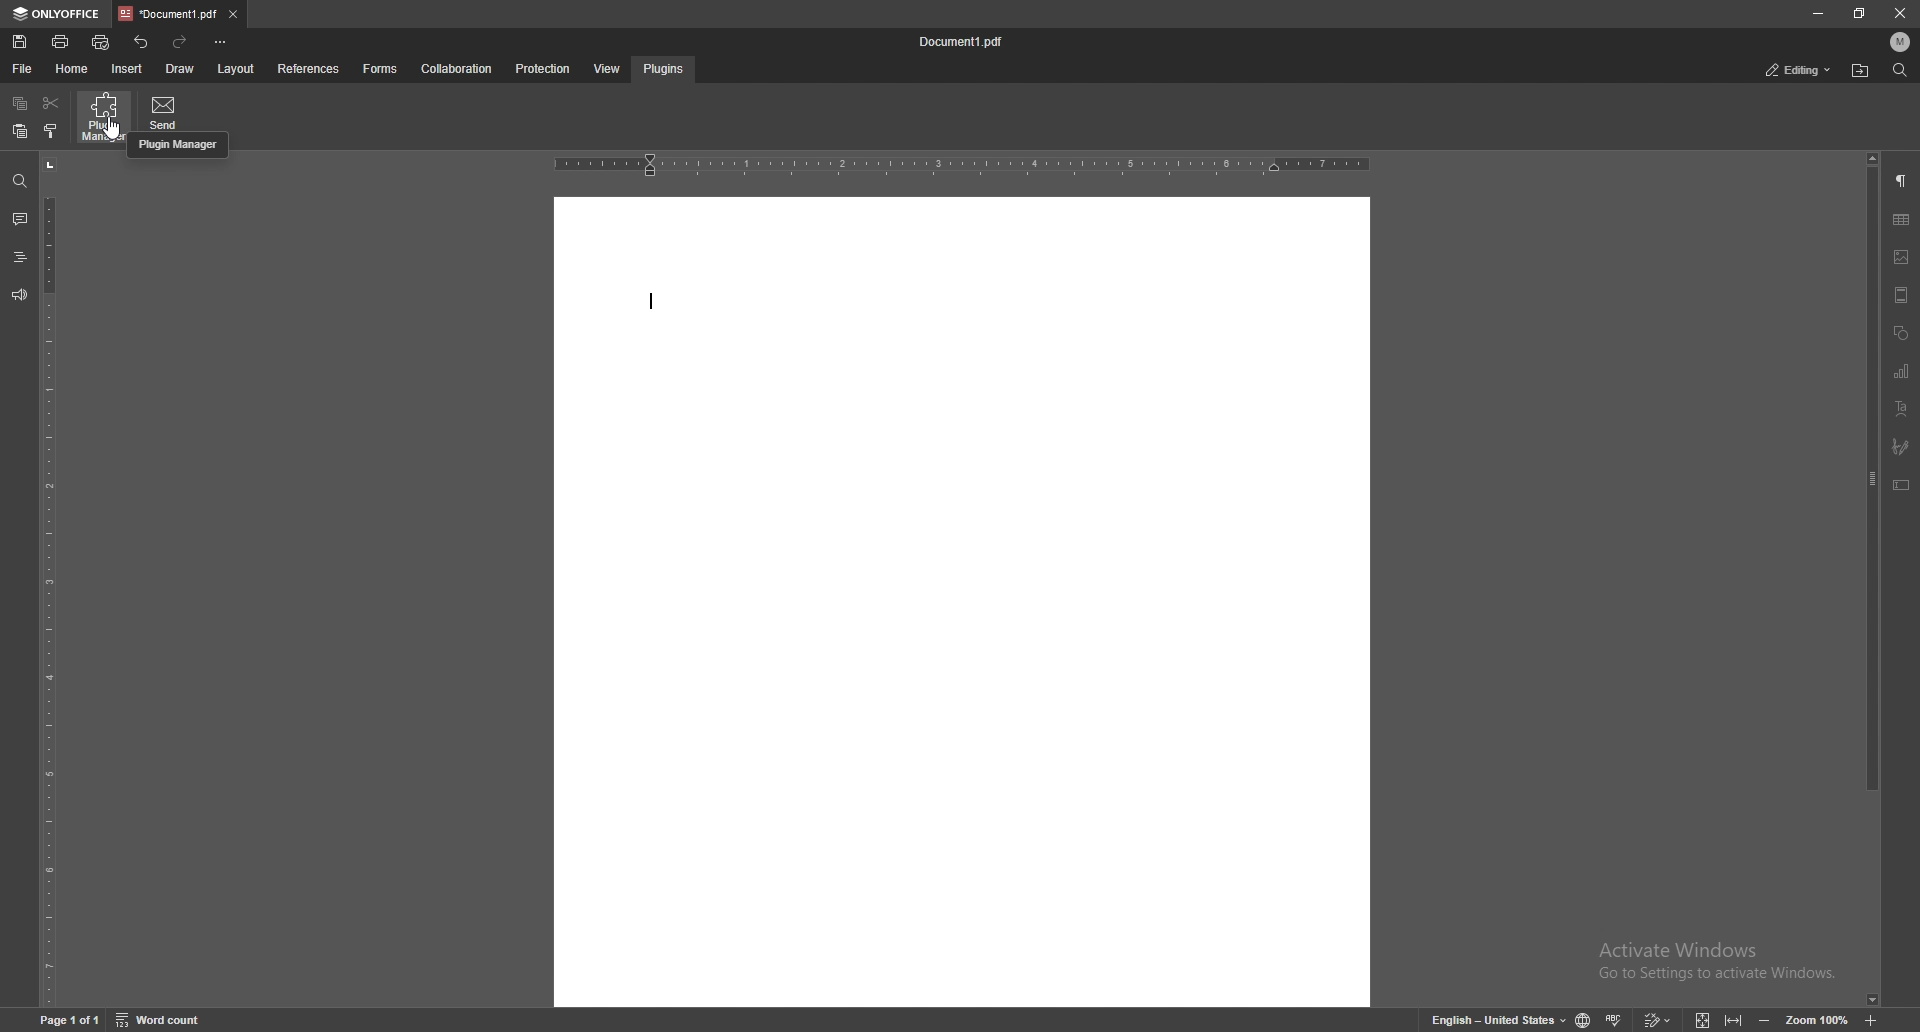 This screenshot has width=1920, height=1032. What do you see at coordinates (166, 1019) in the screenshot?
I see `Word count` at bounding box center [166, 1019].